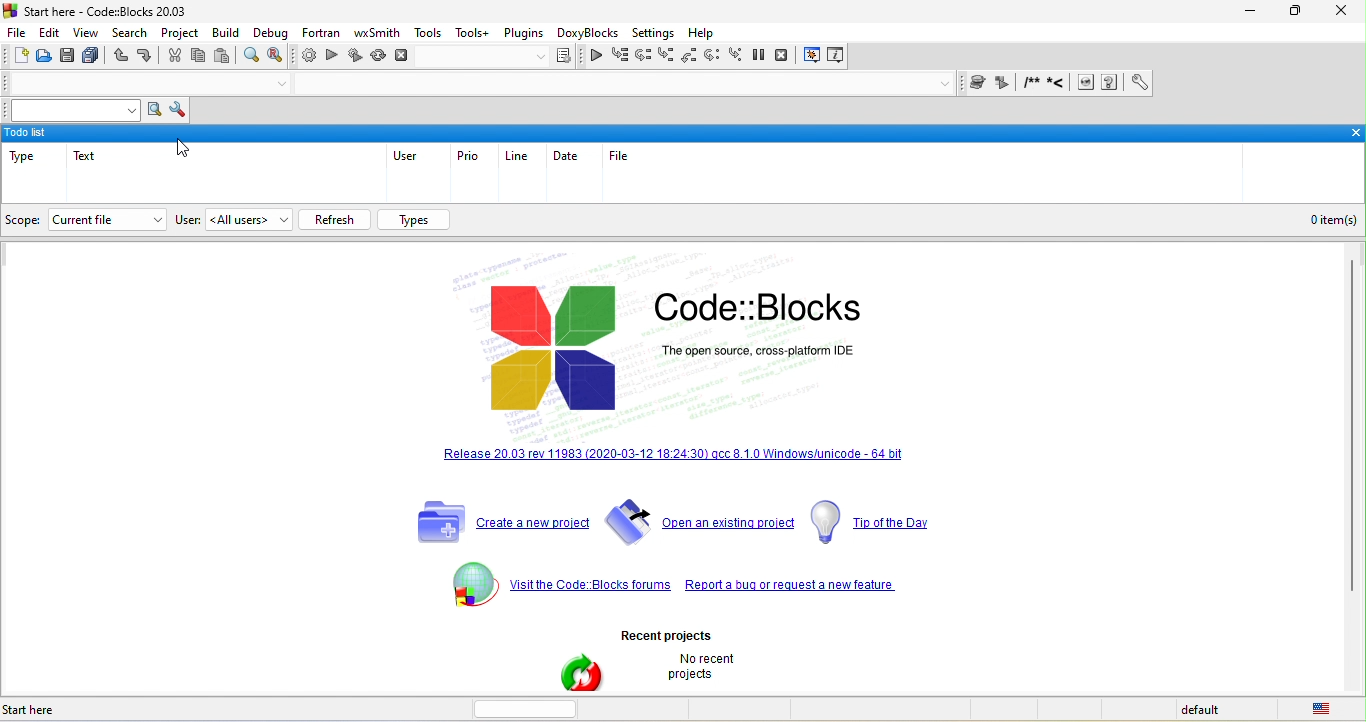 This screenshot has height=722, width=1366. Describe the element at coordinates (380, 57) in the screenshot. I see `rebuild ` at that location.